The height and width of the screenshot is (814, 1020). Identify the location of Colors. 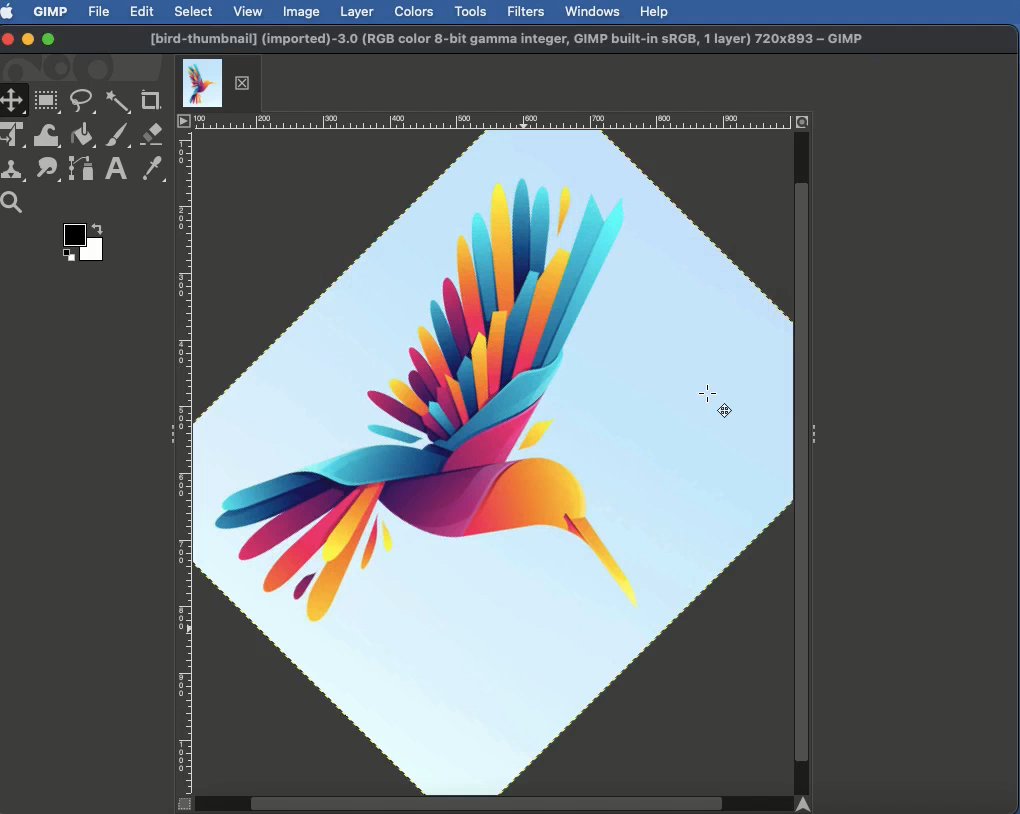
(415, 11).